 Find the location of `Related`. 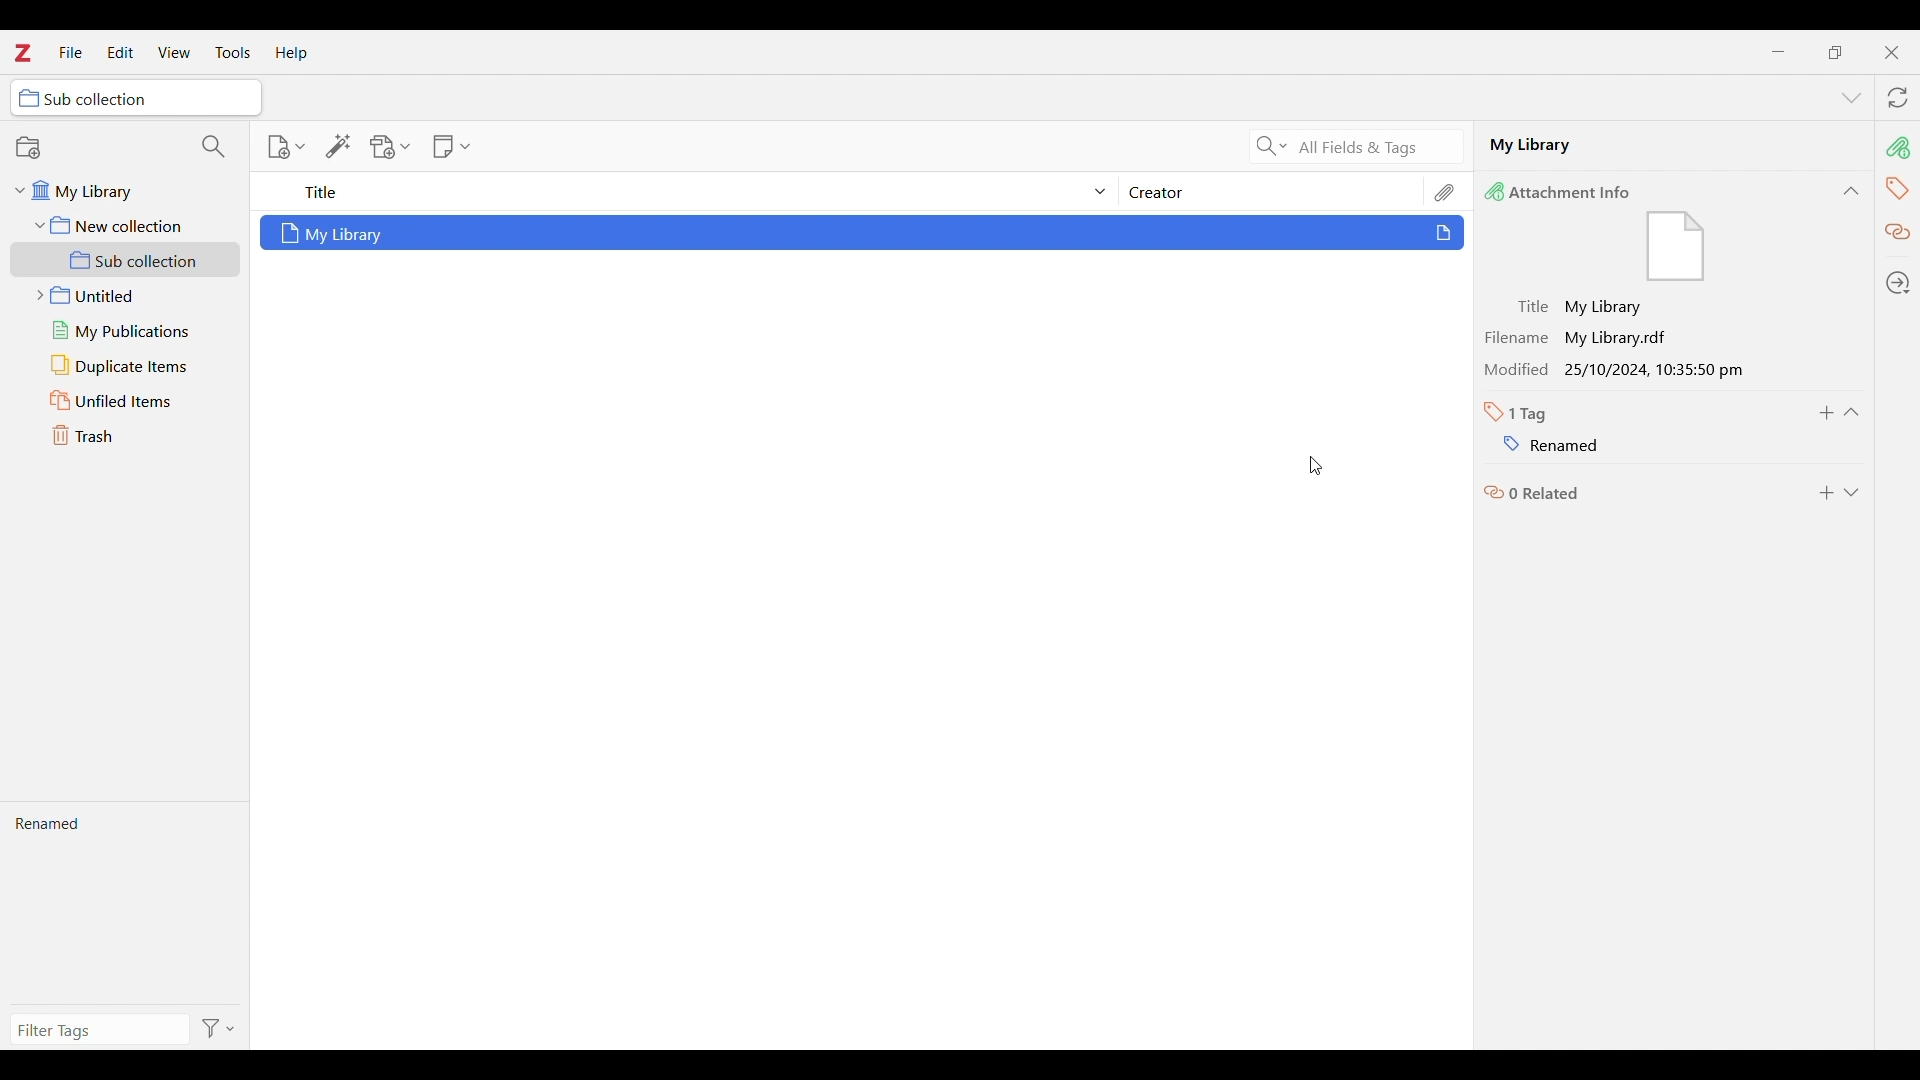

Related is located at coordinates (1899, 233).